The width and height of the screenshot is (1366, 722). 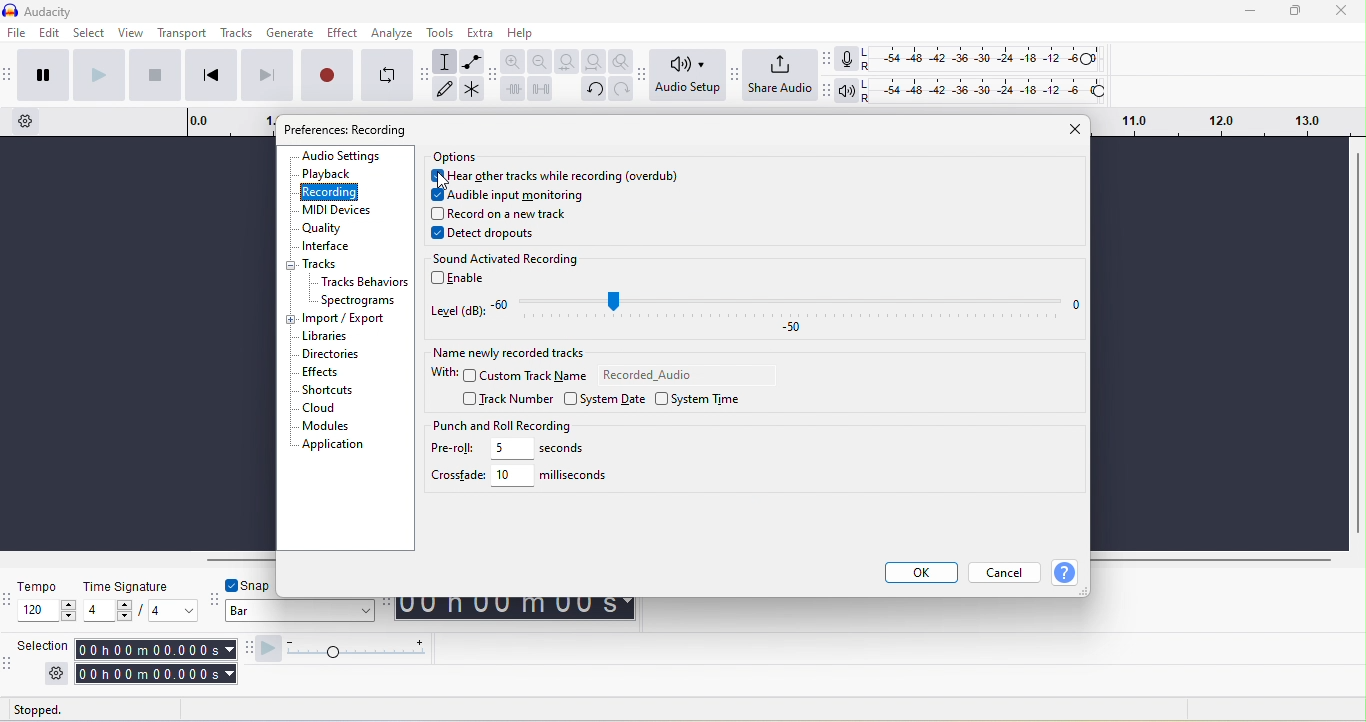 What do you see at coordinates (654, 377) in the screenshot?
I see `recorded audio` at bounding box center [654, 377].